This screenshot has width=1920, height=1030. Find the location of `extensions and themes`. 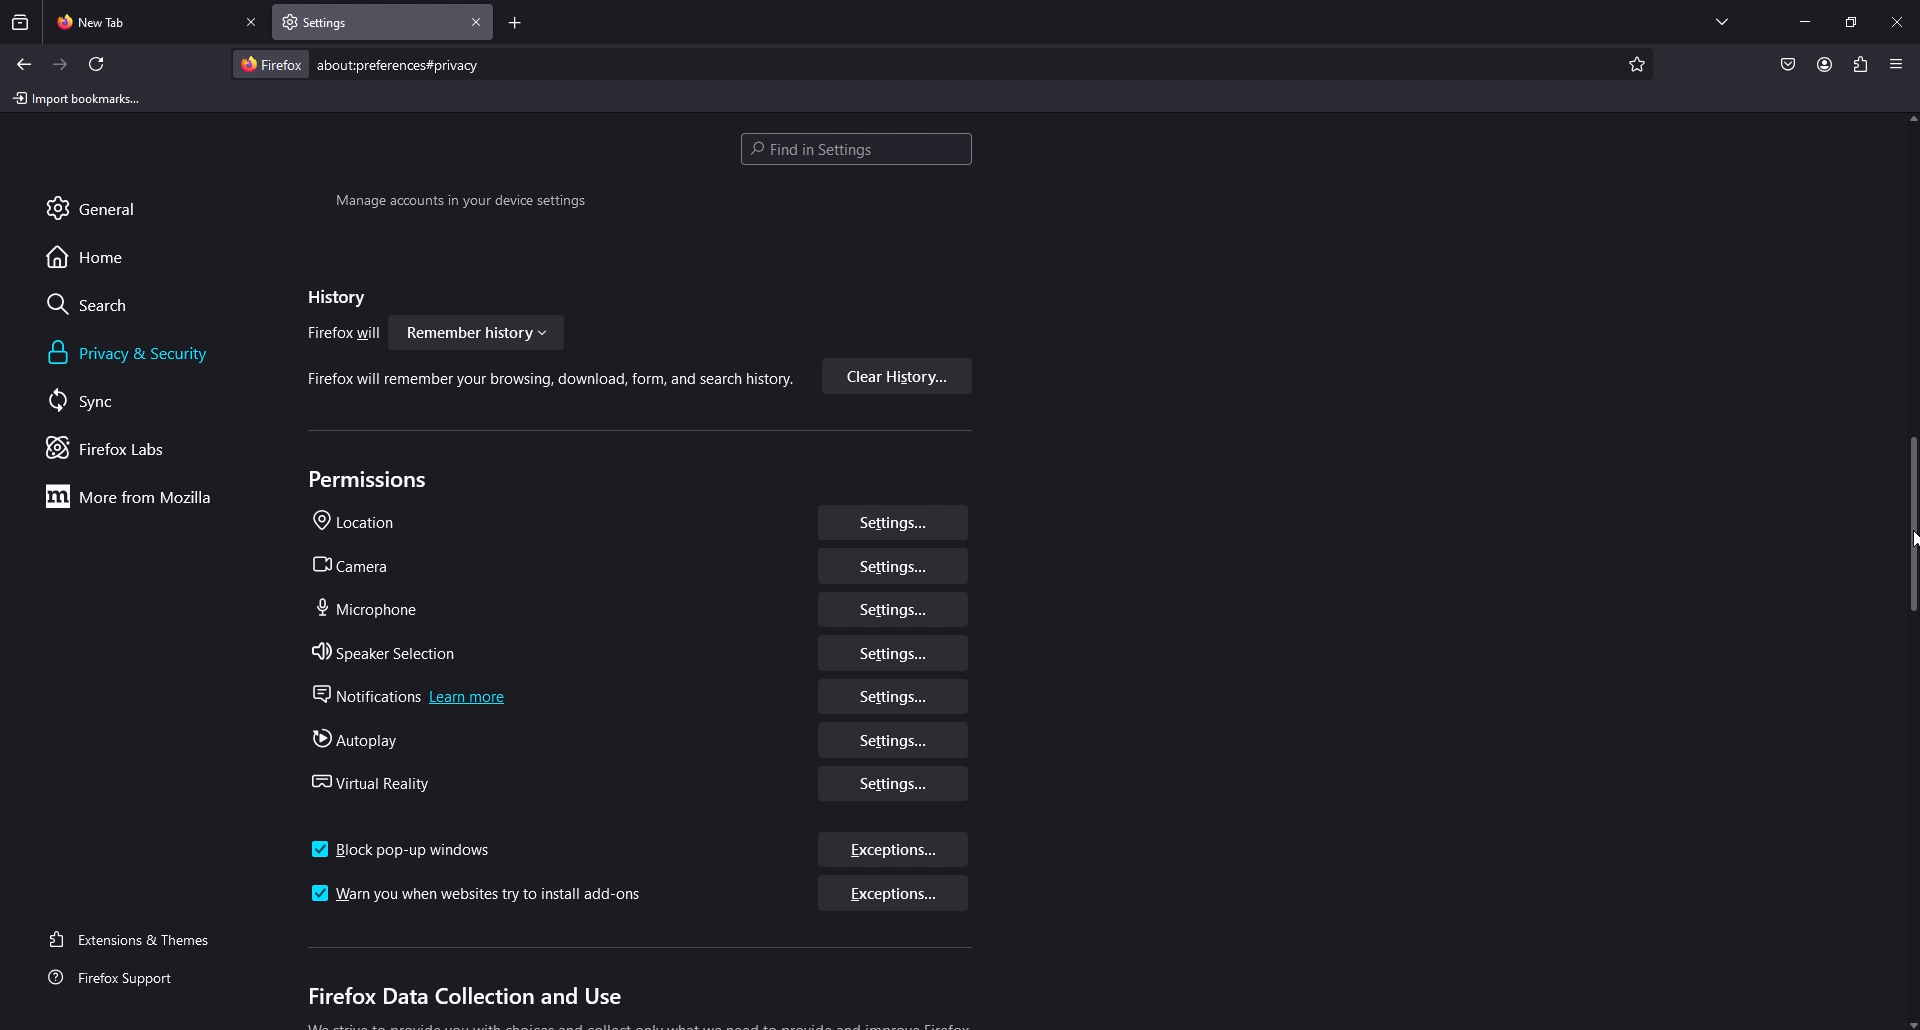

extensions and themes is located at coordinates (142, 937).